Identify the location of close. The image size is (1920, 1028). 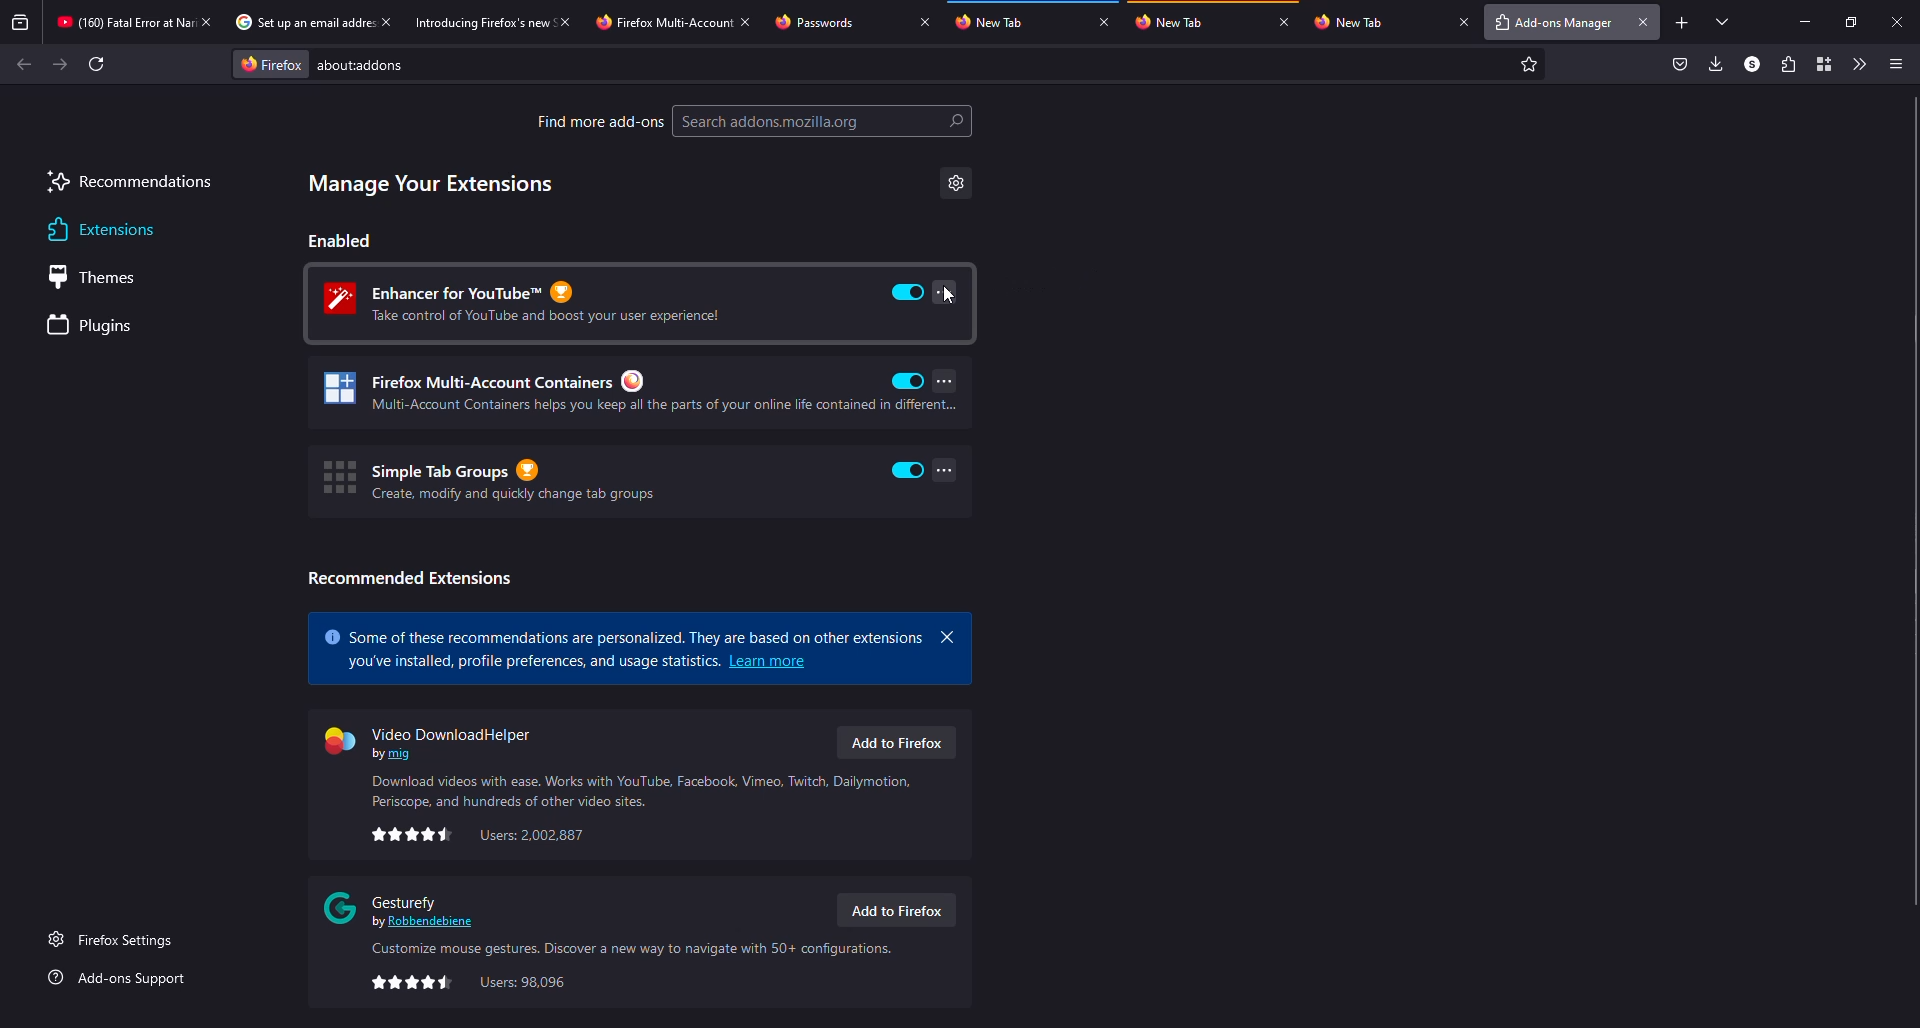
(746, 22).